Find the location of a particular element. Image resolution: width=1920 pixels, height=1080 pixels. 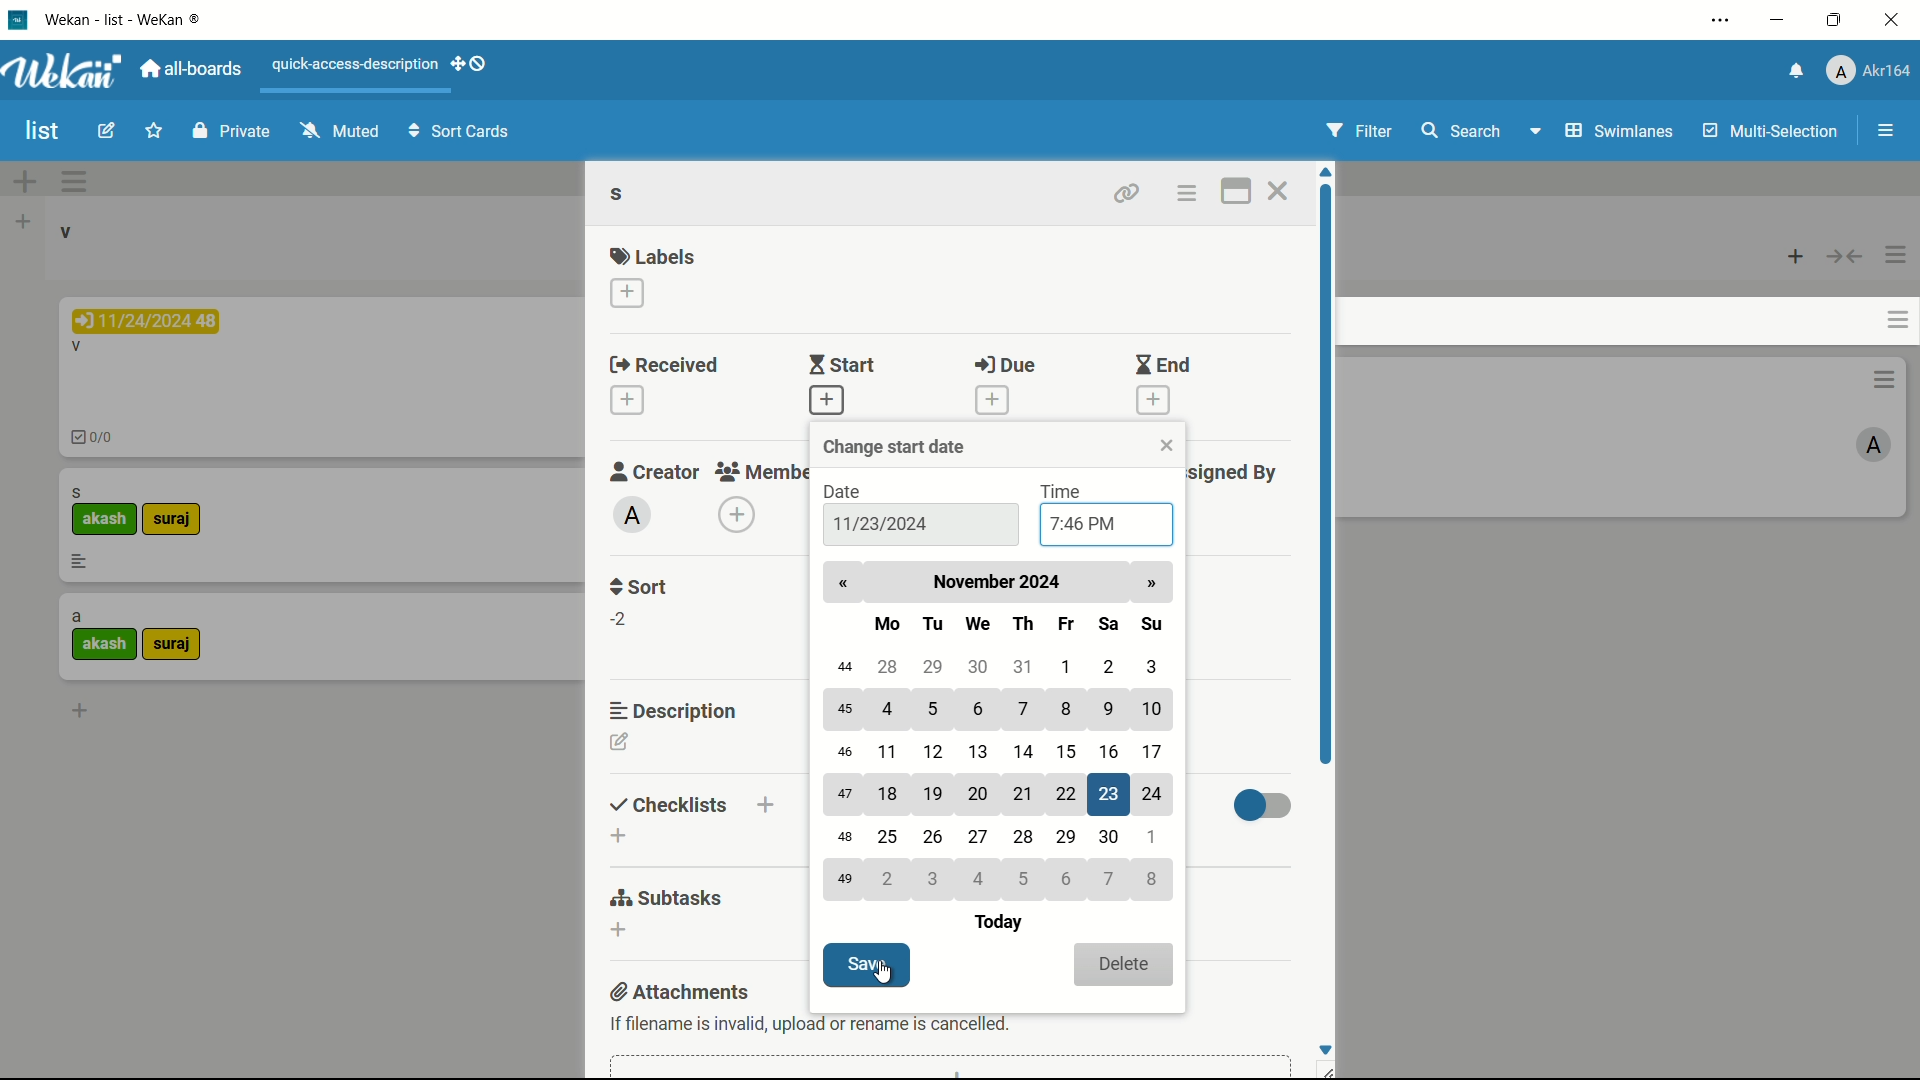

scroll bar is located at coordinates (1325, 474).